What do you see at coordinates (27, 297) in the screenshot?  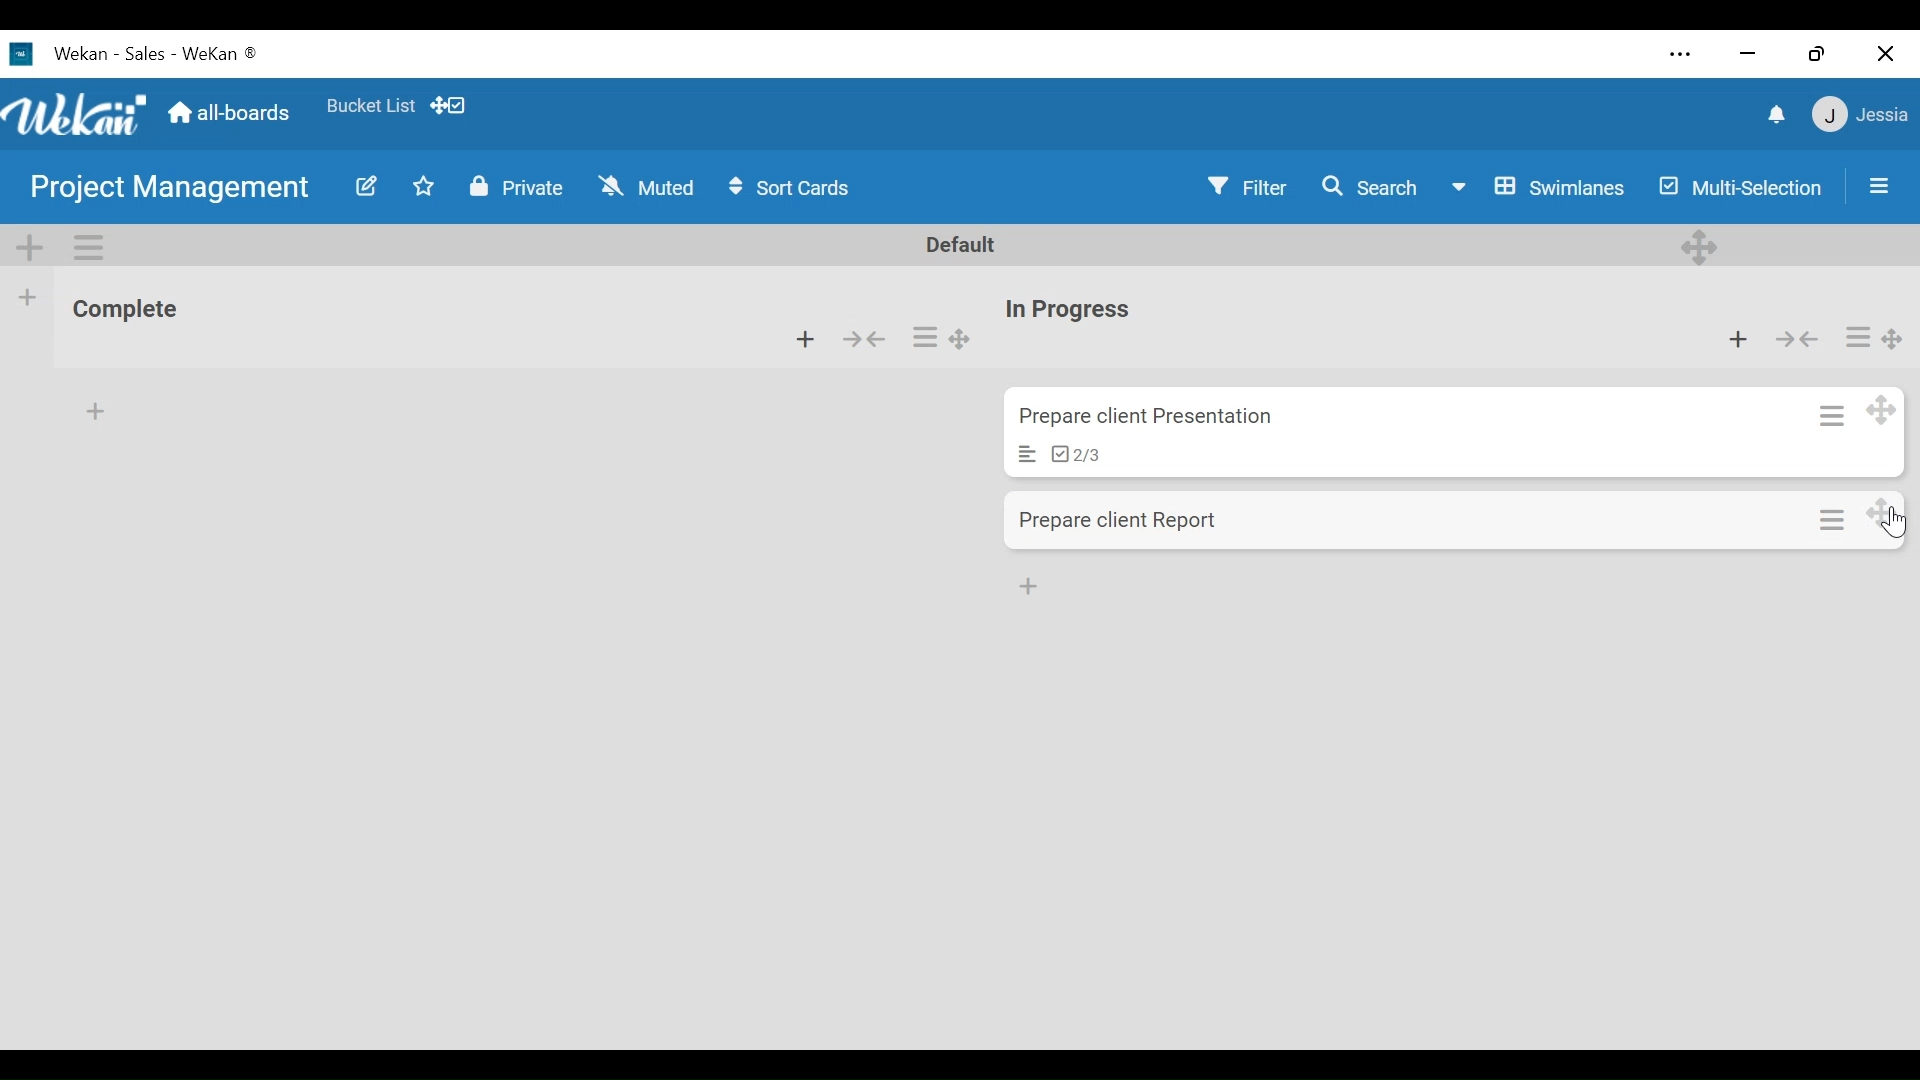 I see `Add list ` at bounding box center [27, 297].